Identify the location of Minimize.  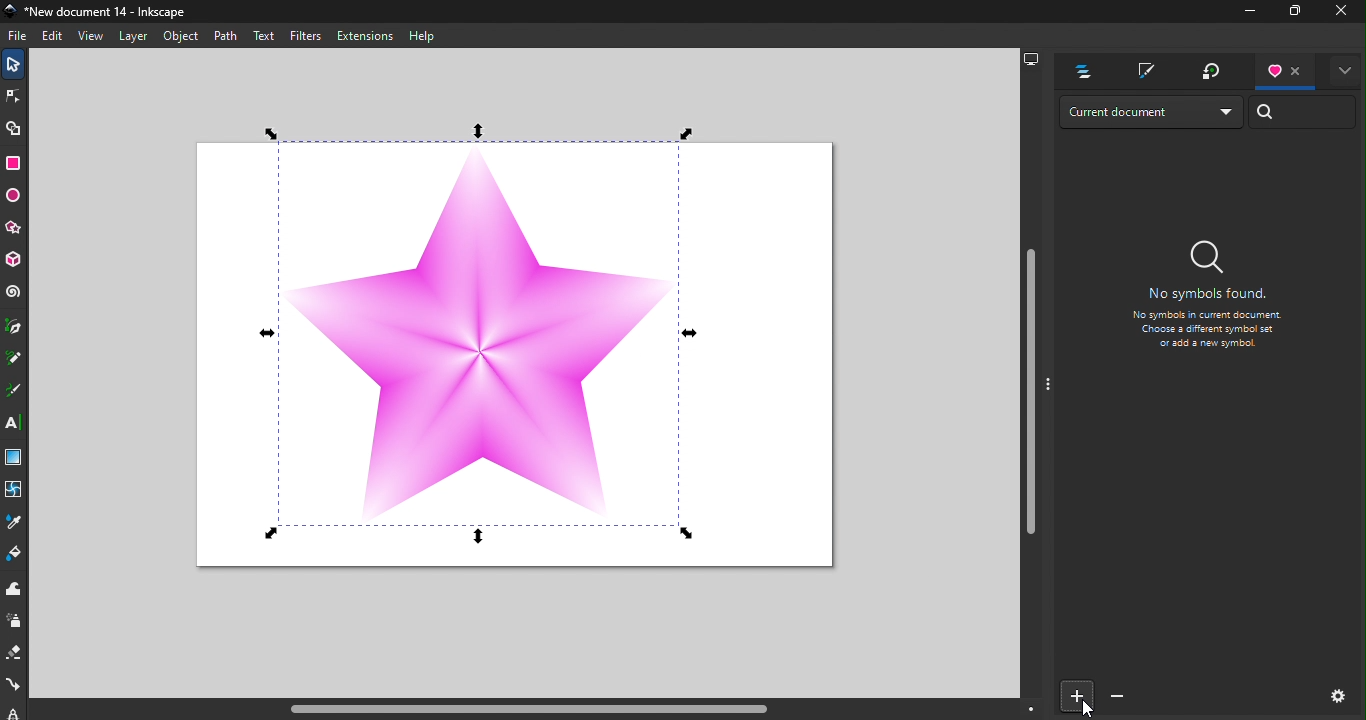
(1245, 14).